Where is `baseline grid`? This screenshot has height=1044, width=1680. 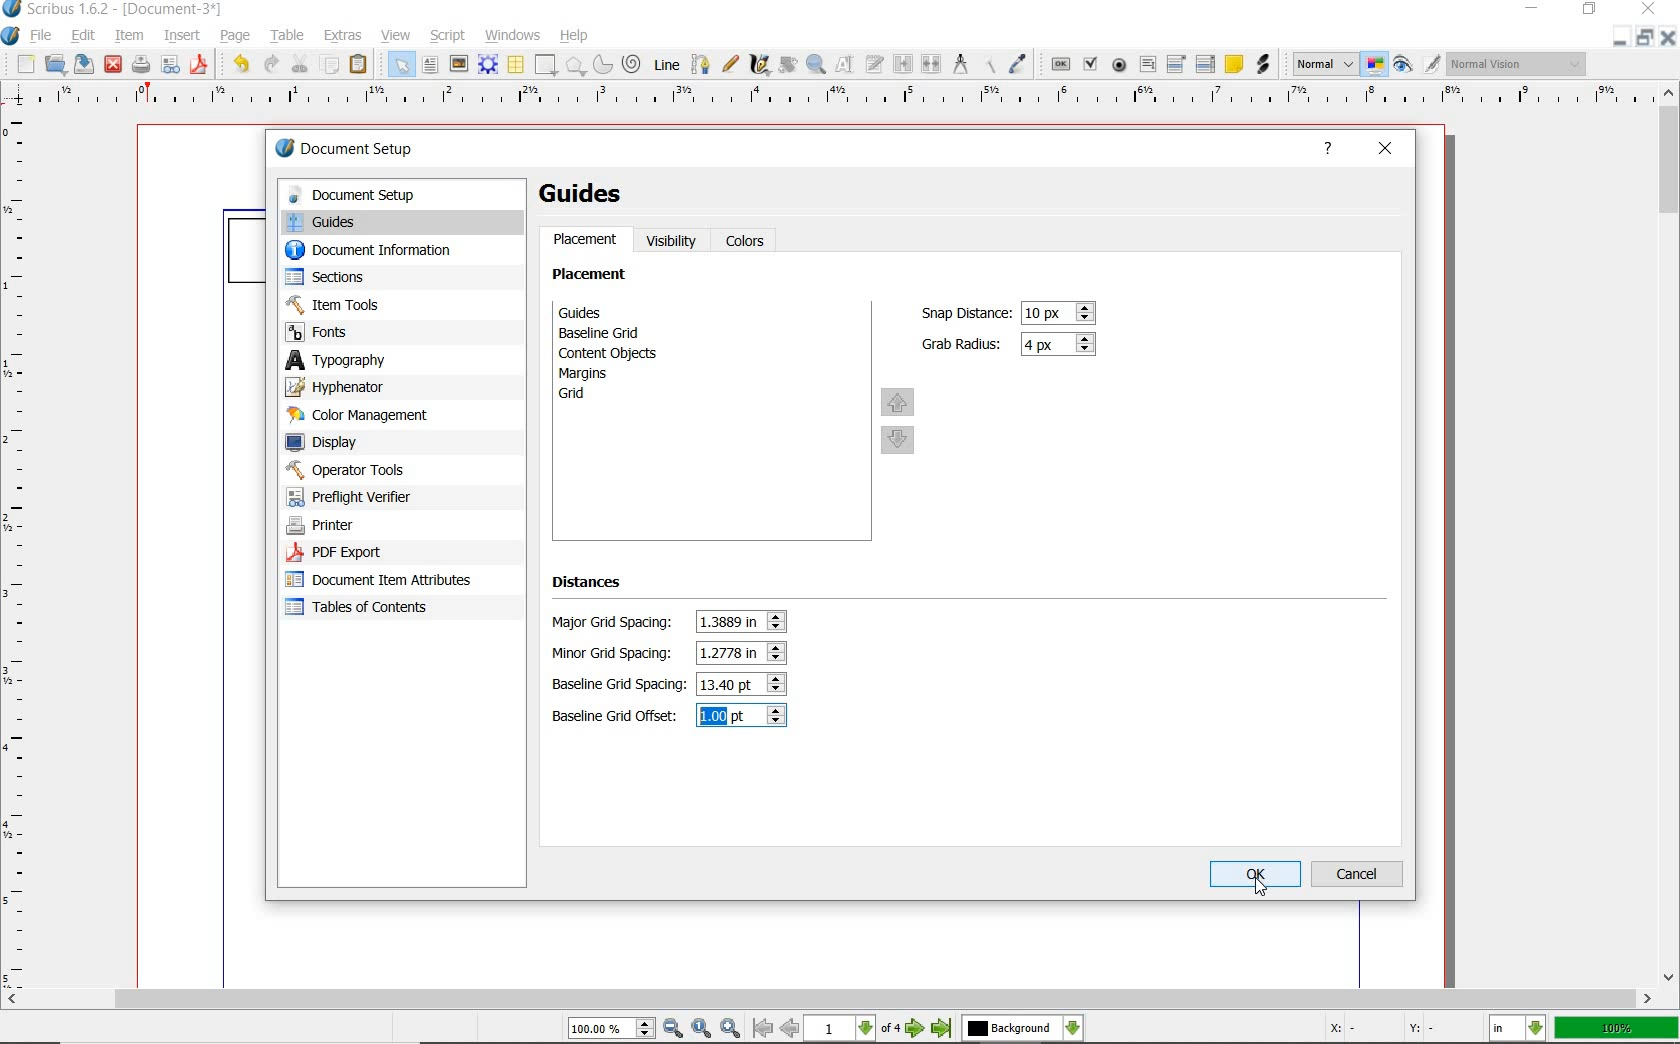
baseline grid is located at coordinates (605, 333).